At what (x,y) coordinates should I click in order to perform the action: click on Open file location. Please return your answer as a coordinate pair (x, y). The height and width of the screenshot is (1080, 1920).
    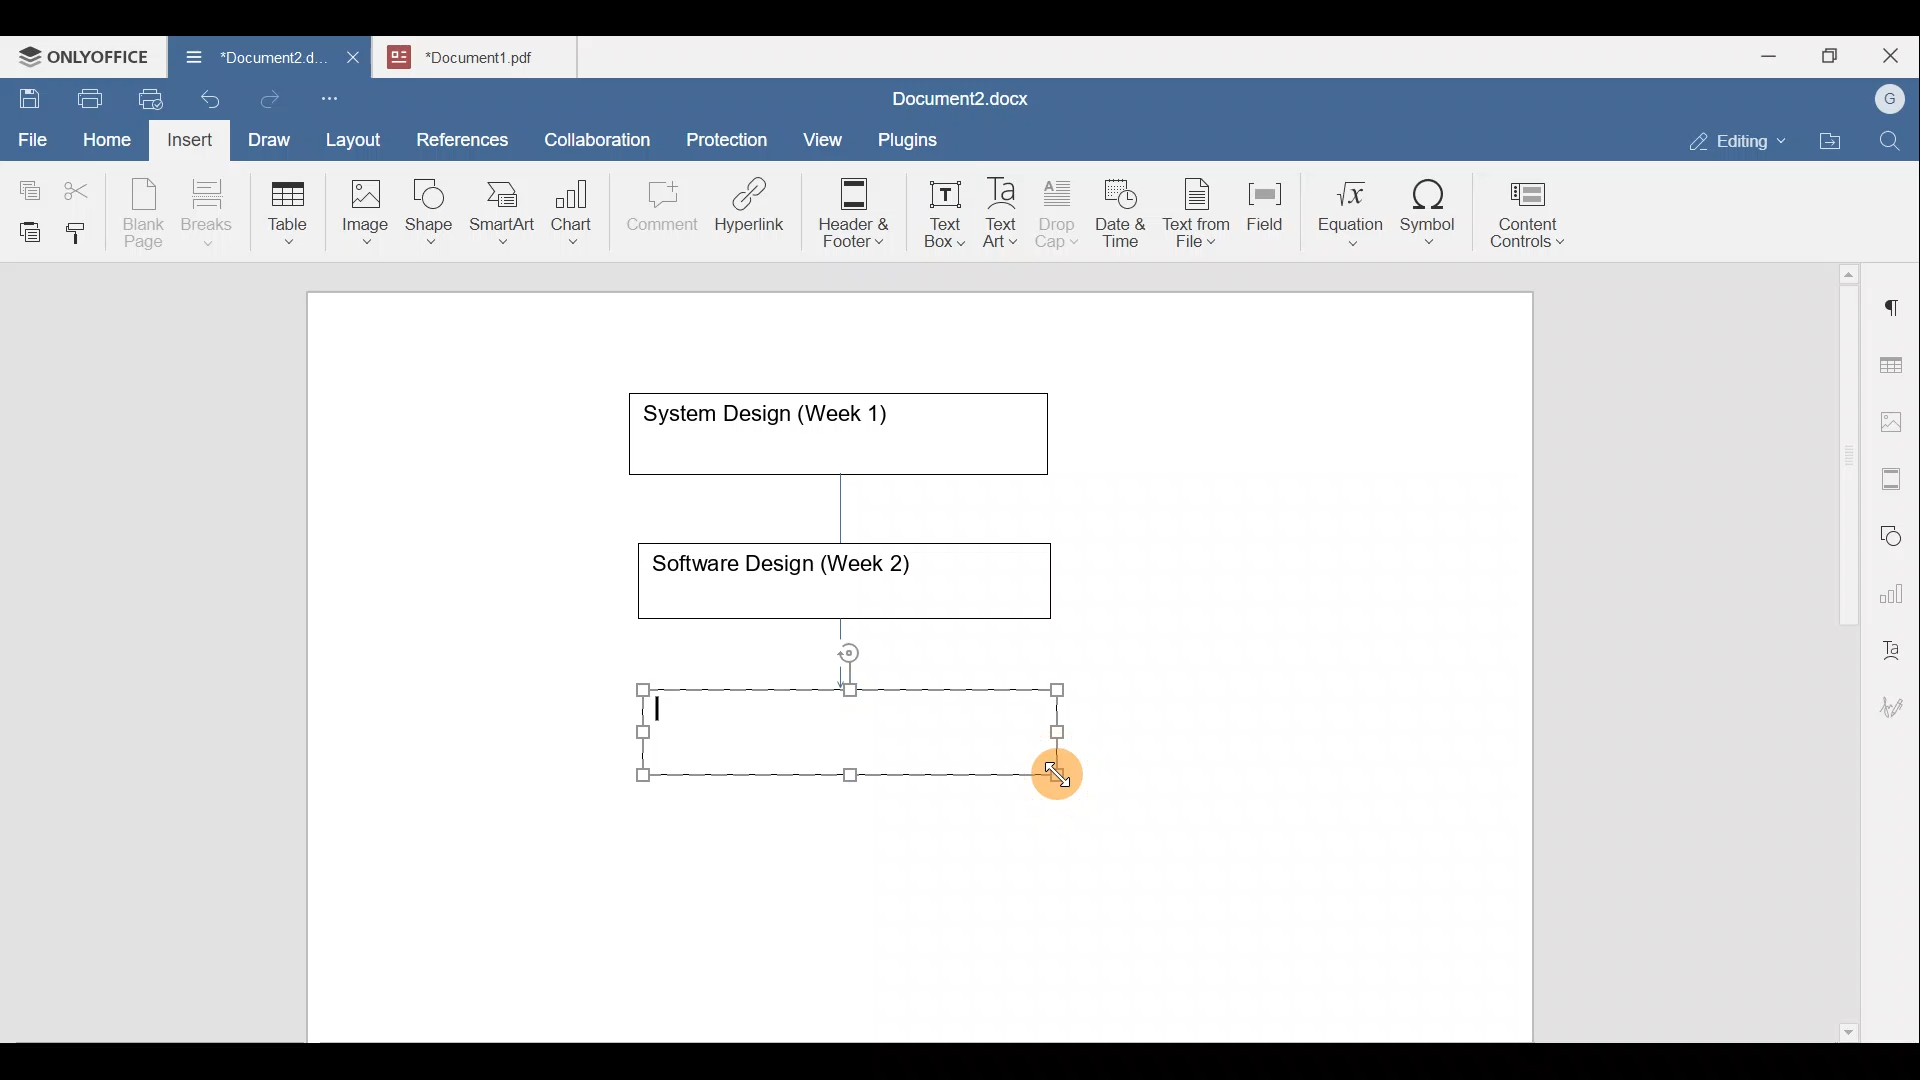
    Looking at the image, I should click on (1835, 143).